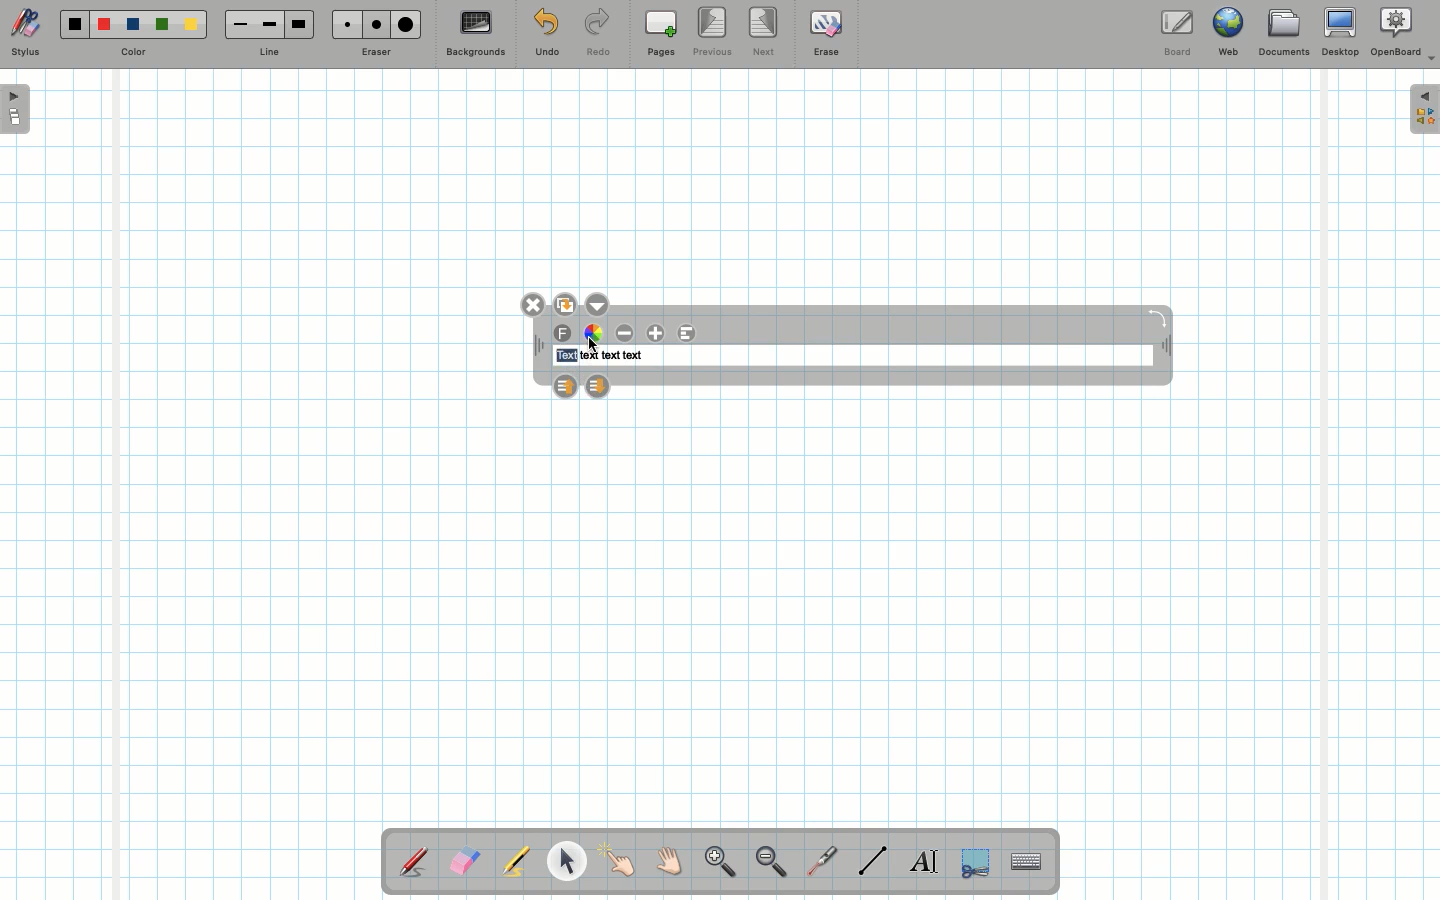  Describe the element at coordinates (1176, 33) in the screenshot. I see `Board` at that location.